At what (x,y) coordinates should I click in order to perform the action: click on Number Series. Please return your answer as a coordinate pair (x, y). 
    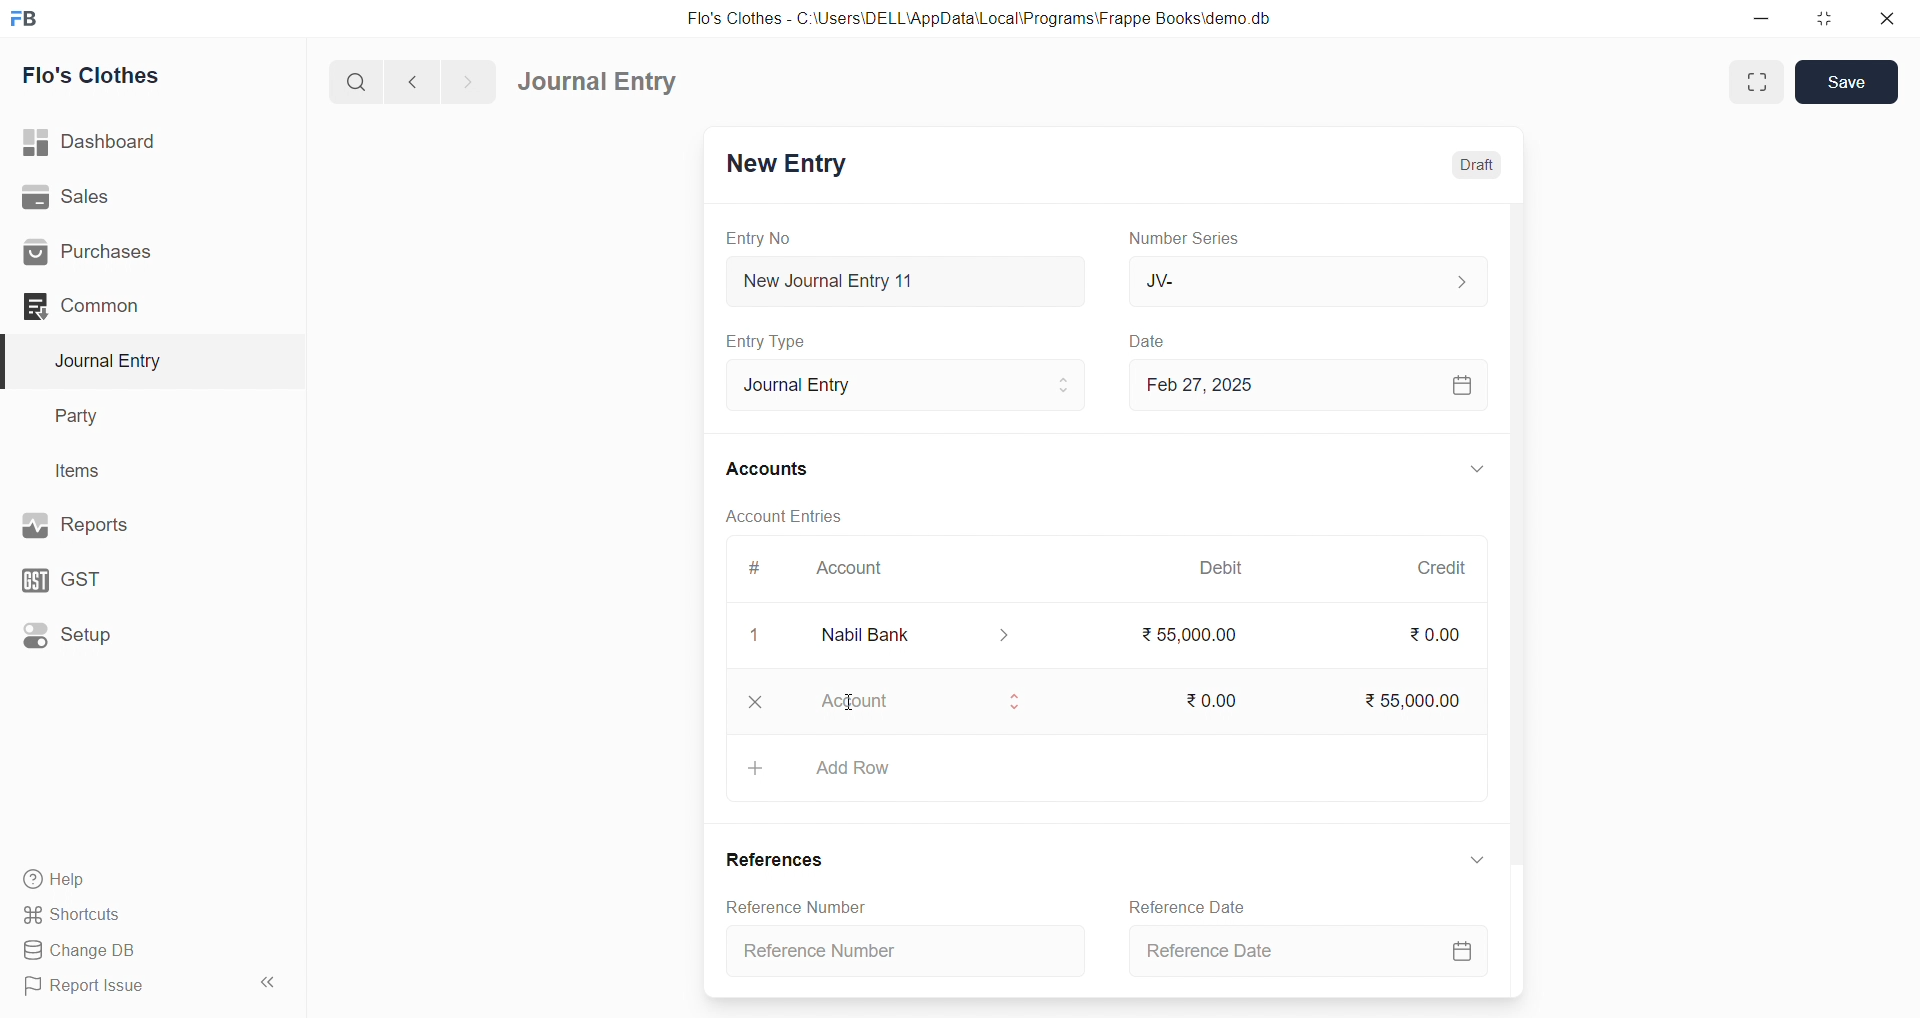
    Looking at the image, I should click on (1193, 239).